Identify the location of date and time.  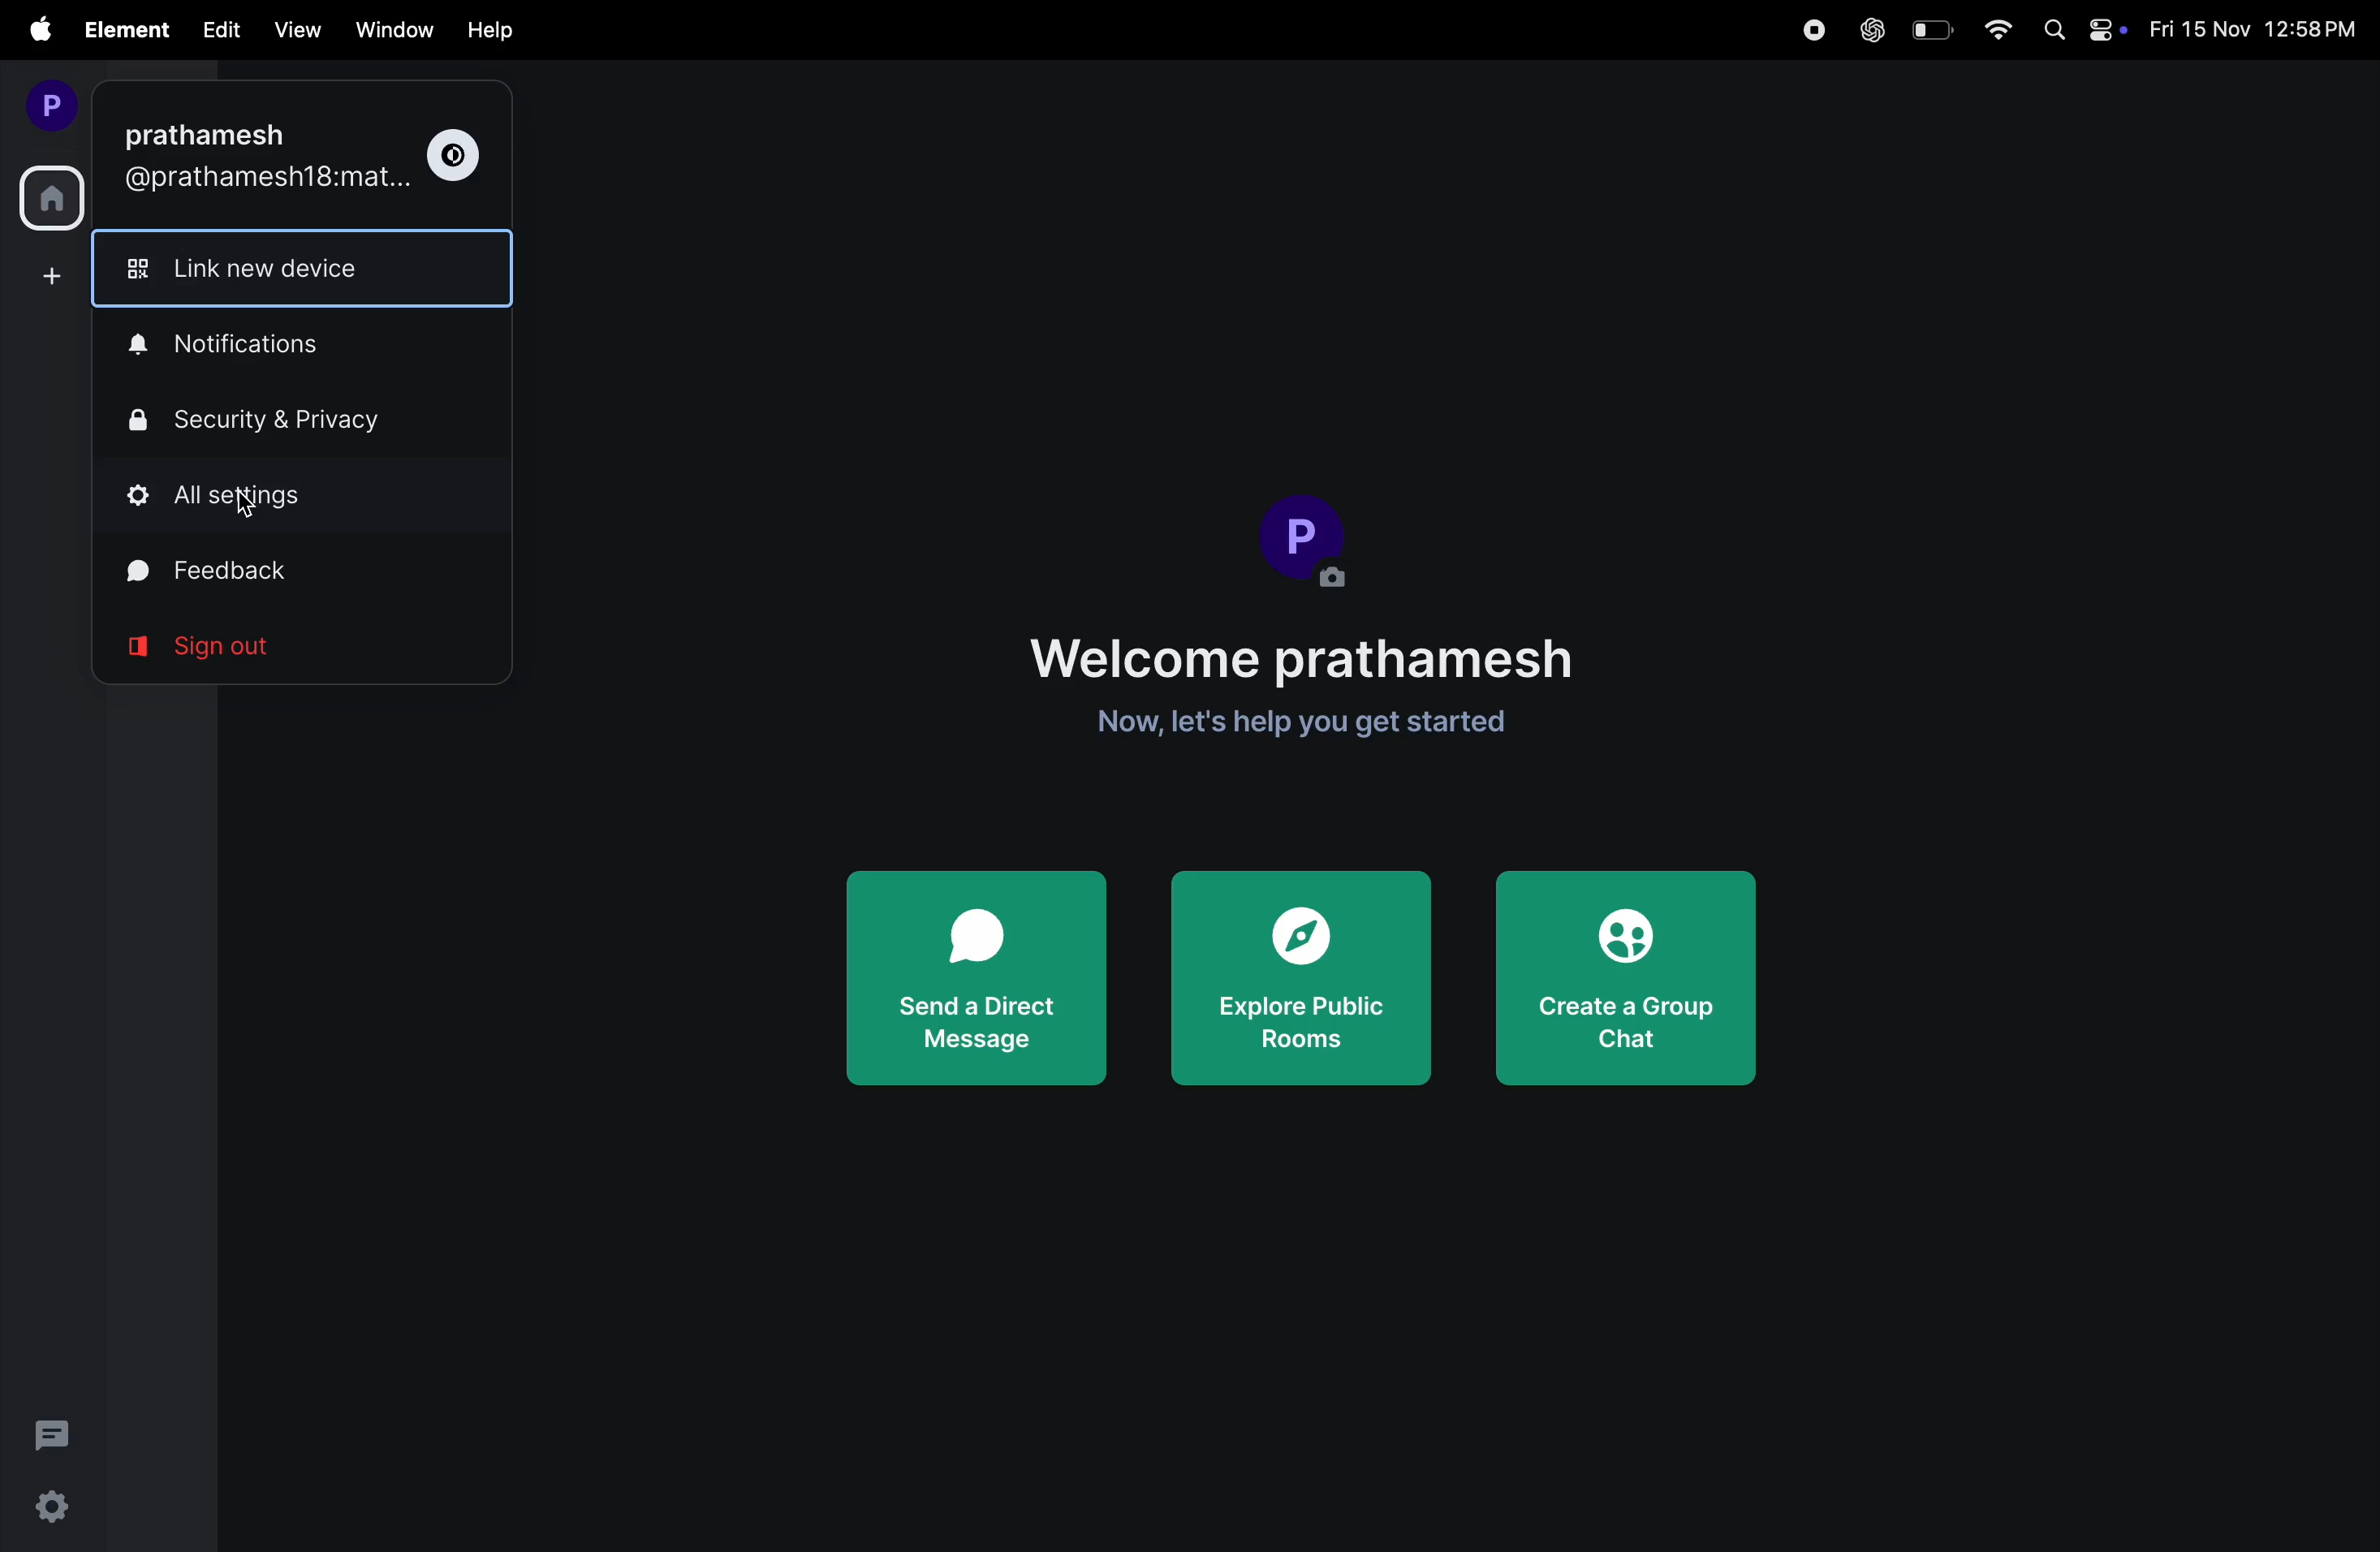
(2257, 32).